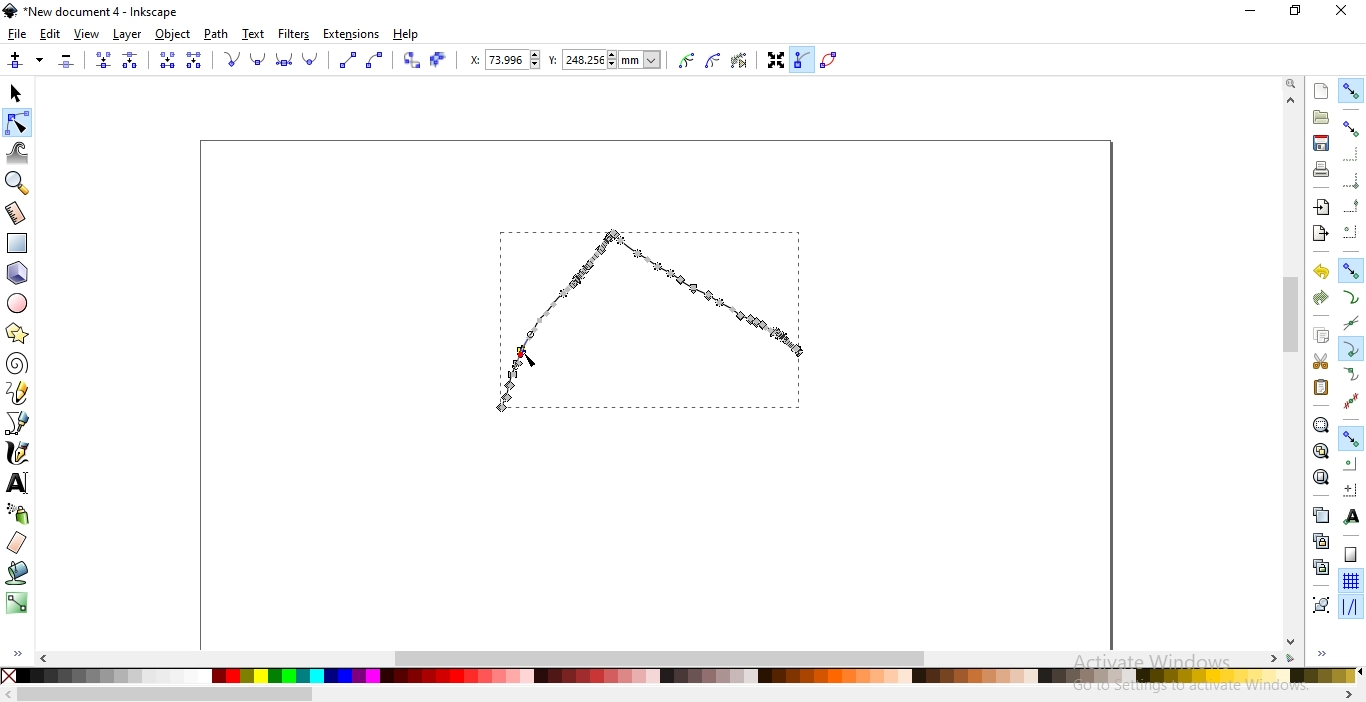  I want to click on snapping centers of bounding boxes, so click(1351, 231).